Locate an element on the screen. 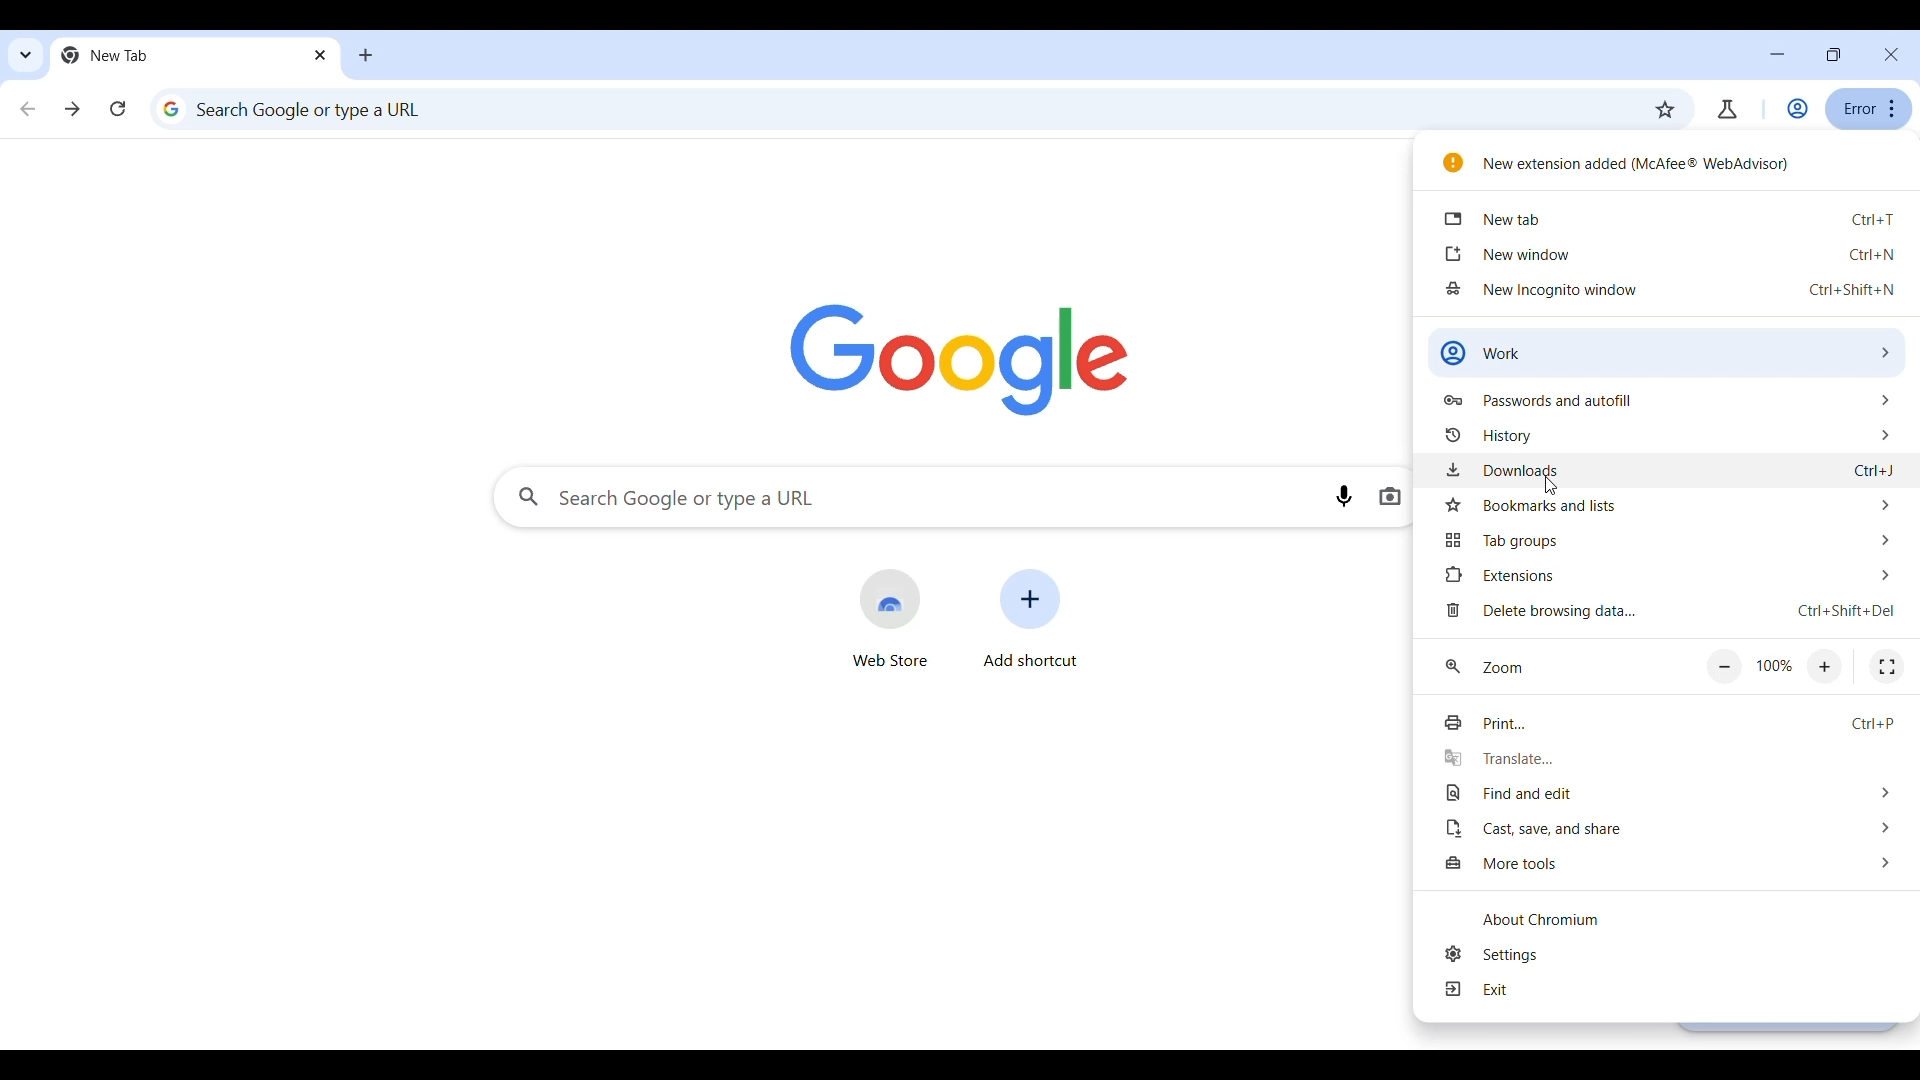 The width and height of the screenshot is (1920, 1080). Chrome labs is located at coordinates (1728, 109).